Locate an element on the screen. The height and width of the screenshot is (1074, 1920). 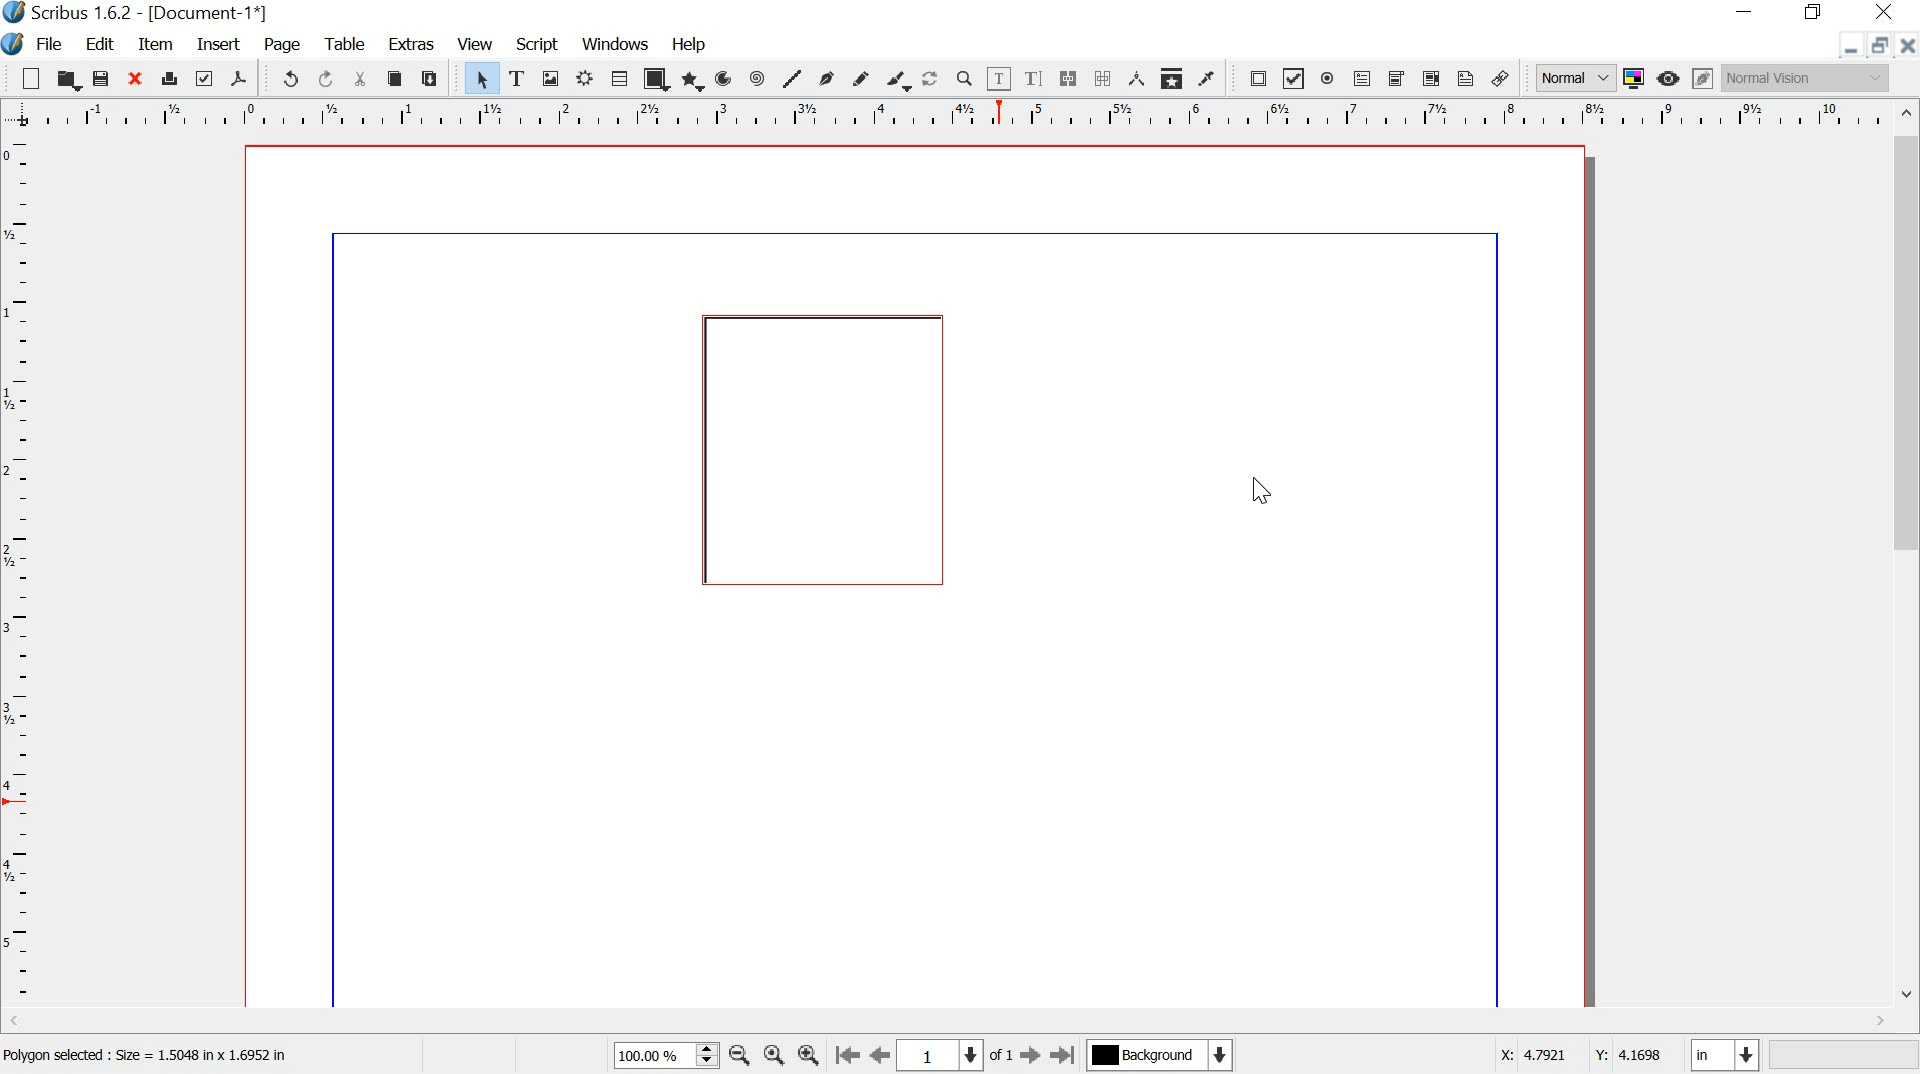
zoom to is located at coordinates (773, 1055).